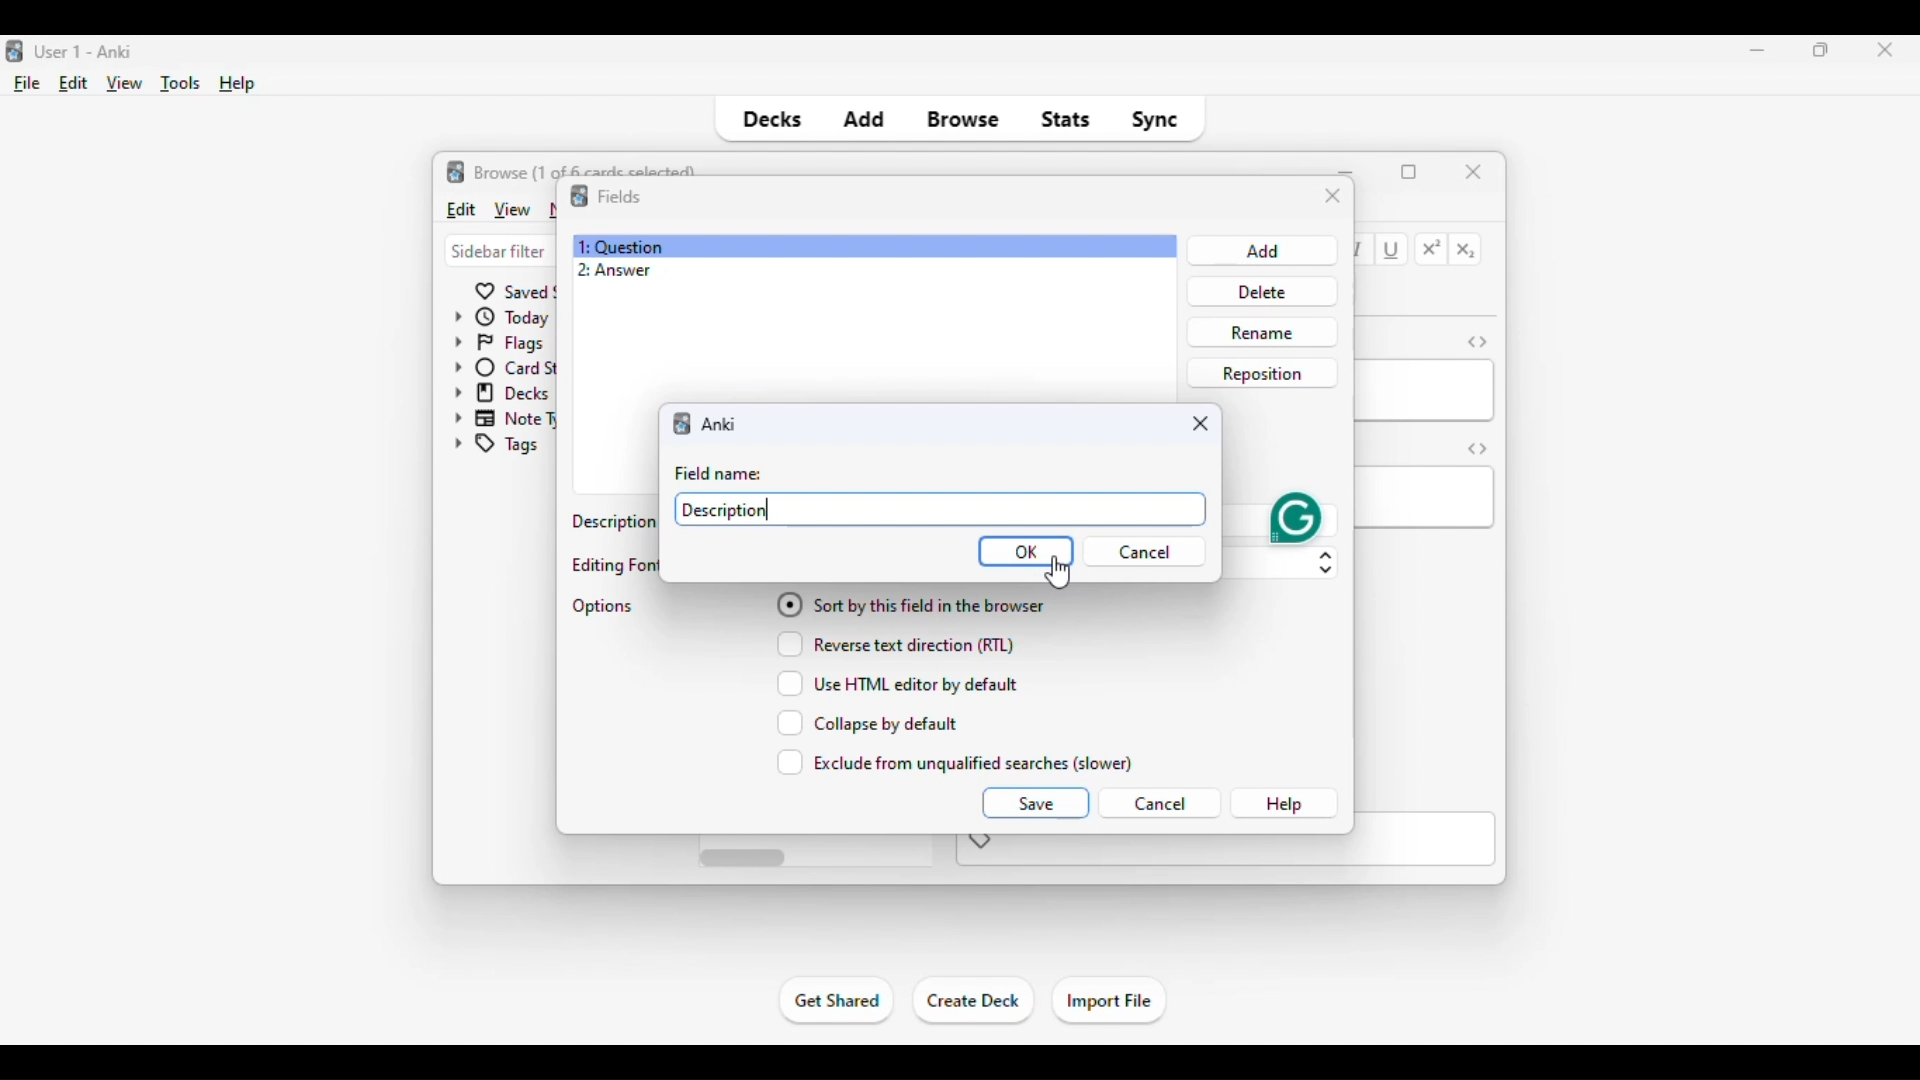  Describe the element at coordinates (910, 603) in the screenshot. I see `sort by this field in the browser` at that location.